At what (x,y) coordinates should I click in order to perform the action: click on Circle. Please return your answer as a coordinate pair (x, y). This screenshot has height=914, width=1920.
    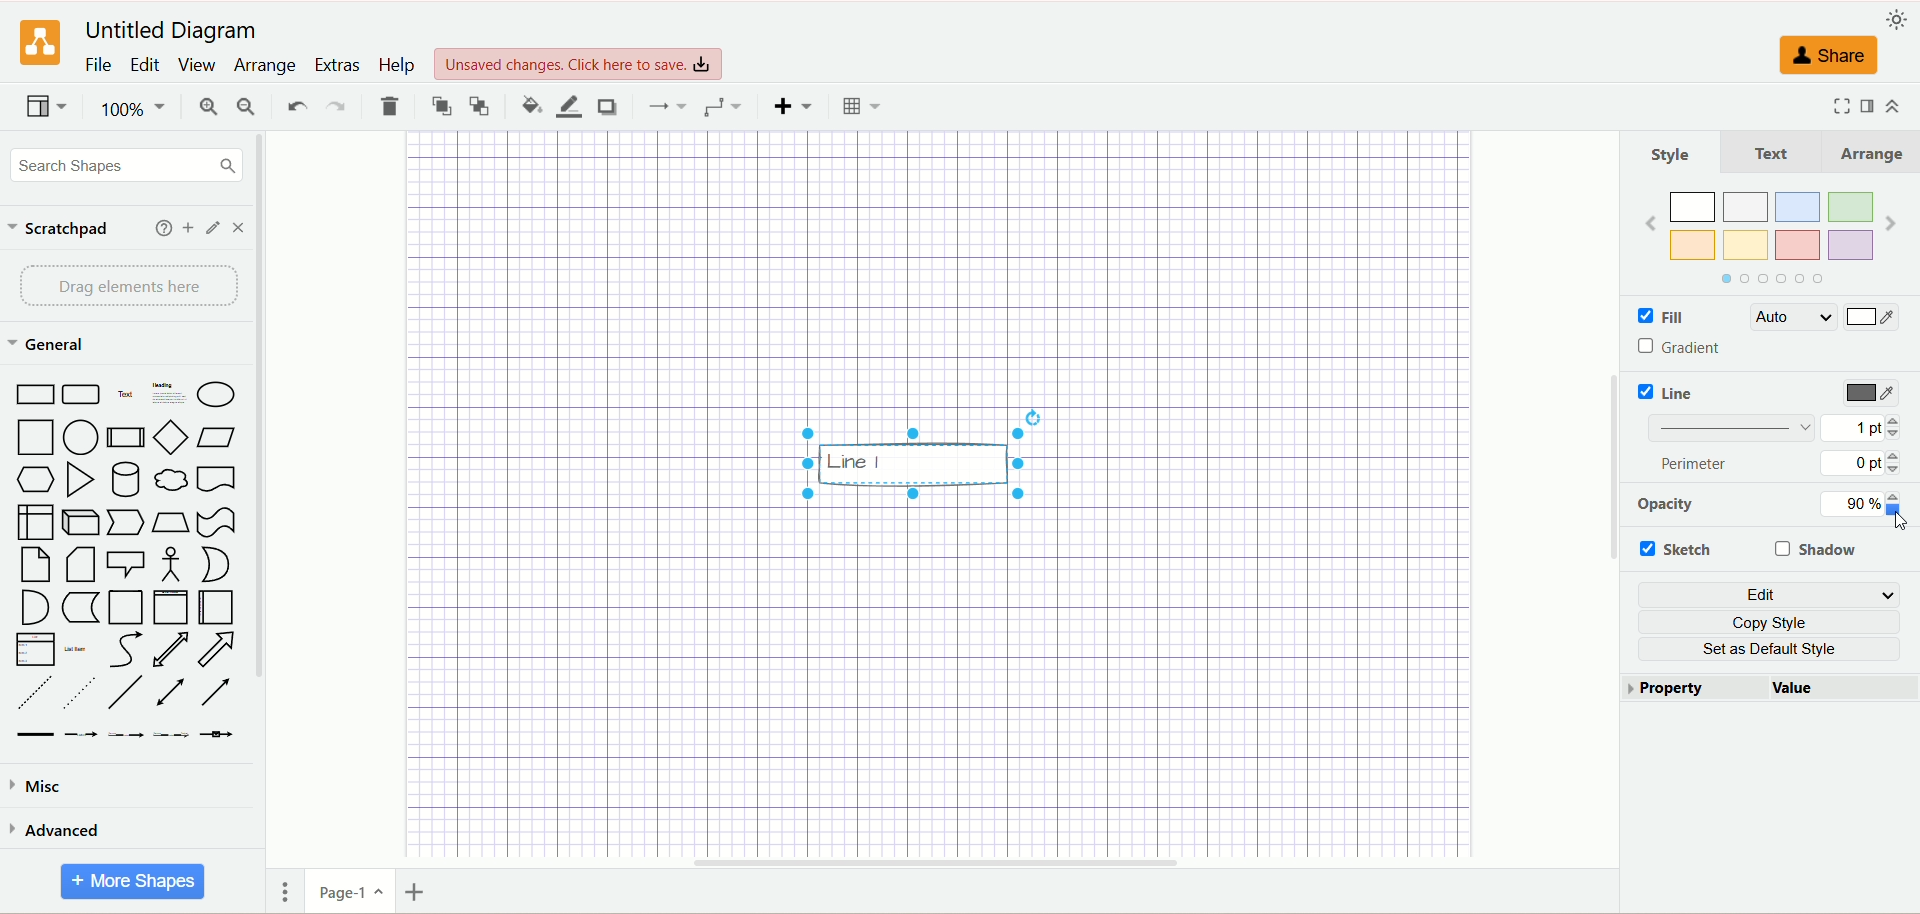
    Looking at the image, I should click on (81, 438).